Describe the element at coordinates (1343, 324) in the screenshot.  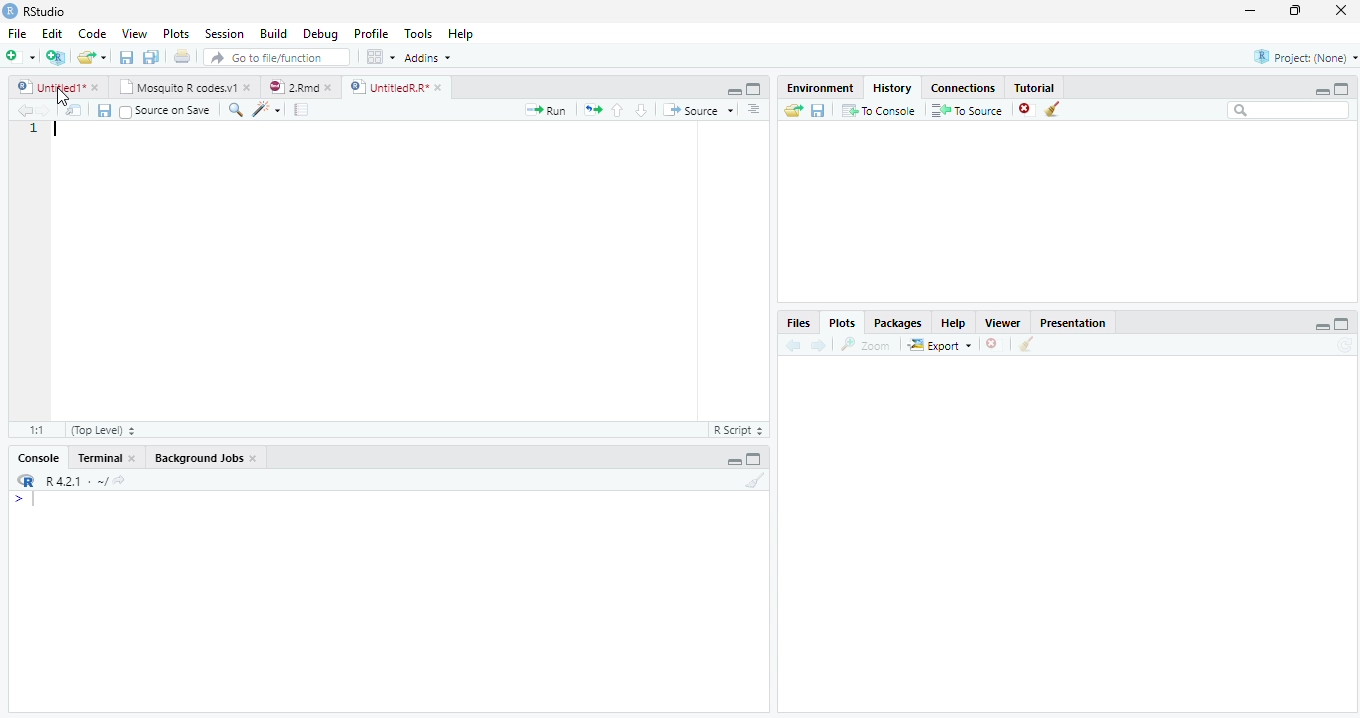
I see `Maximize` at that location.